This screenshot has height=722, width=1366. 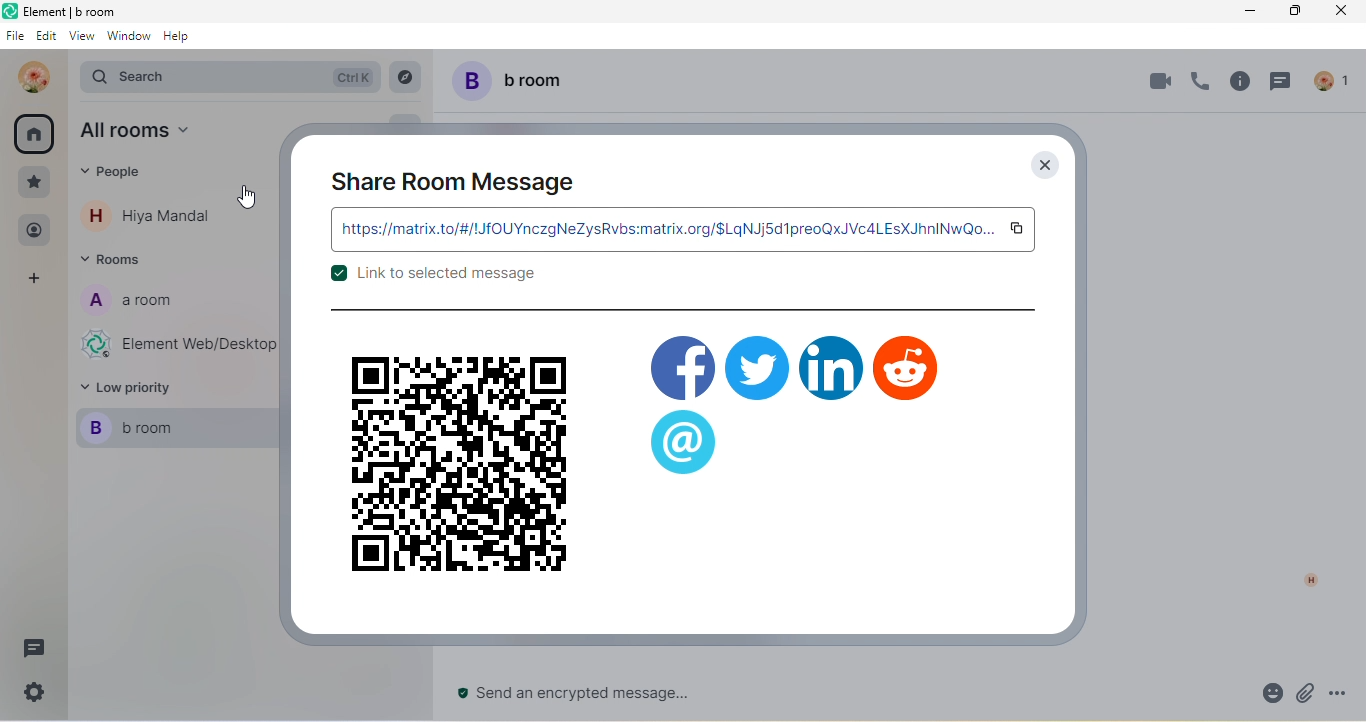 I want to click on cursor, so click(x=254, y=199).